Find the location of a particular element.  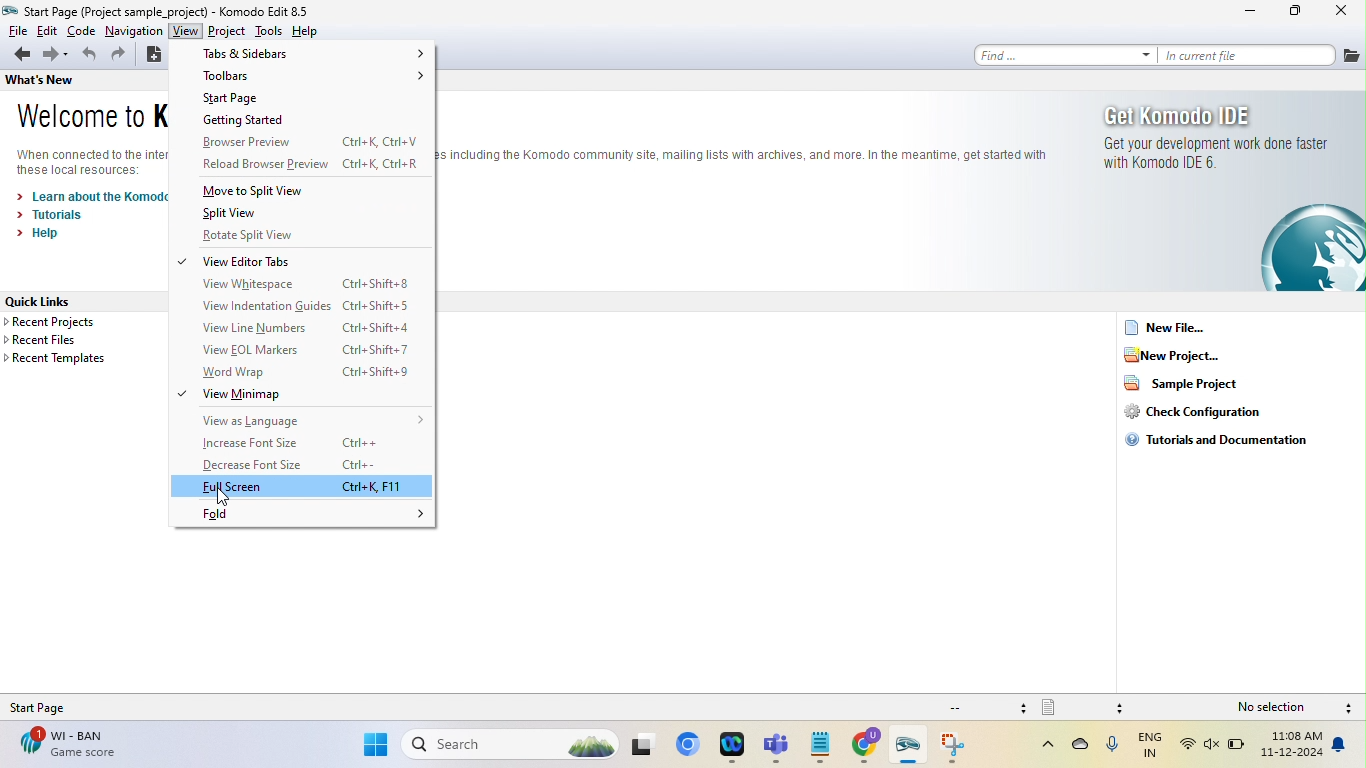

view minimap is located at coordinates (281, 395).